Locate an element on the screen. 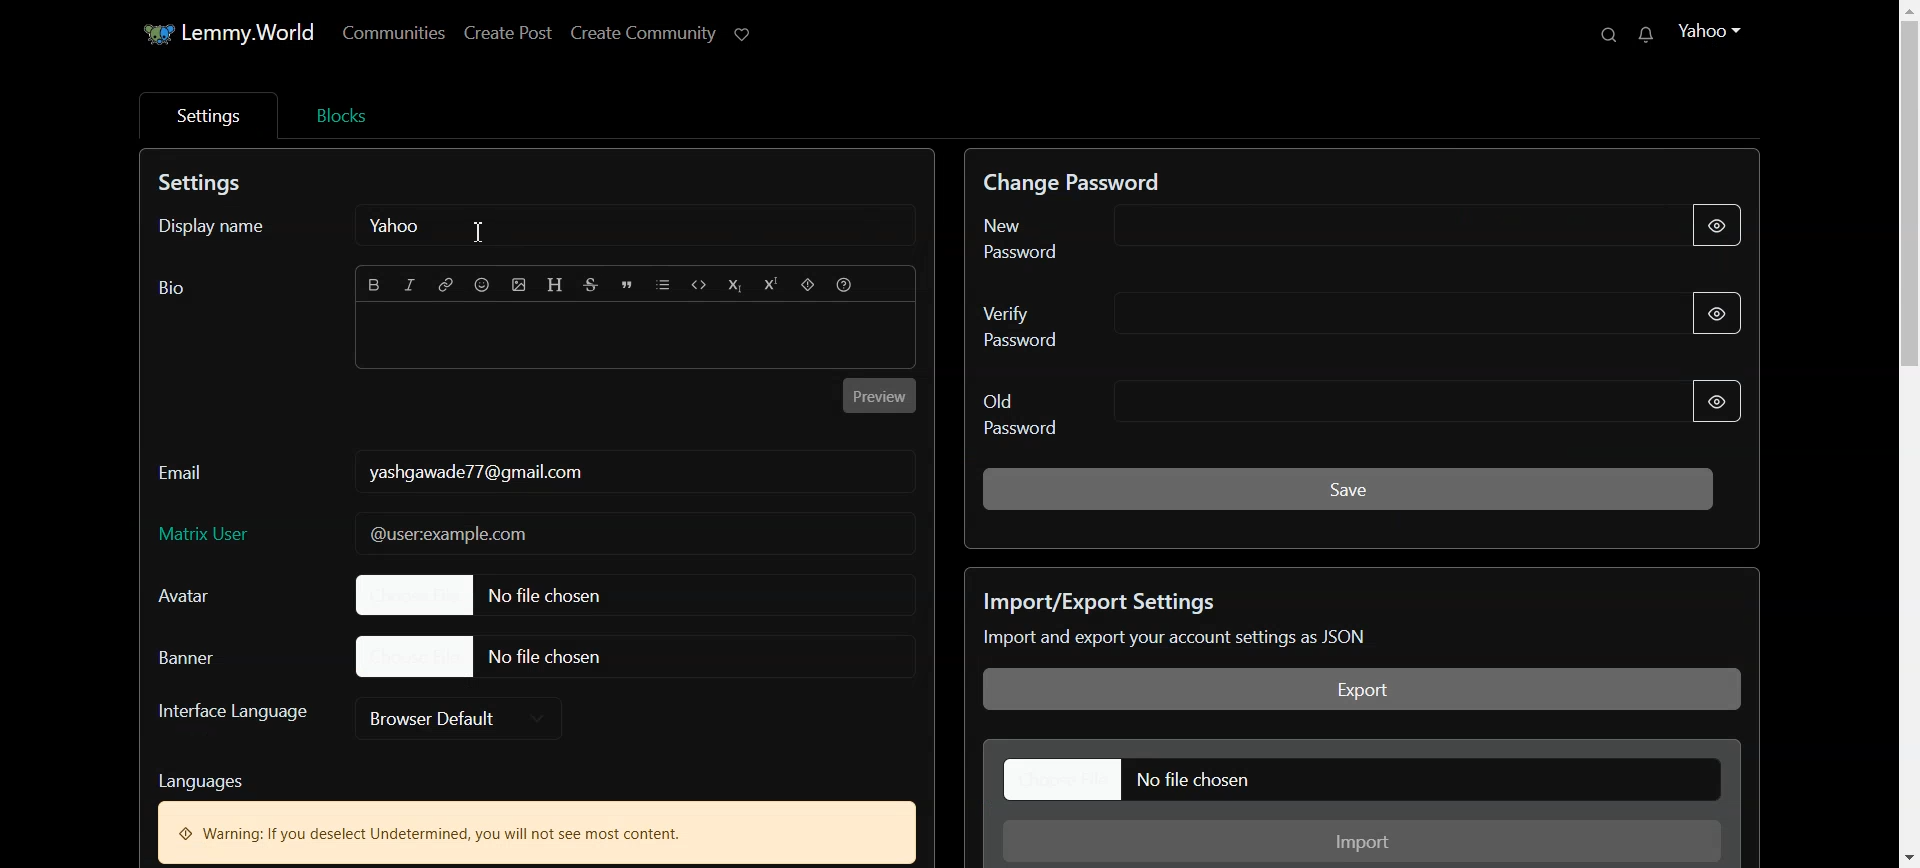 This screenshot has height=868, width=1920. Text is located at coordinates (536, 813).